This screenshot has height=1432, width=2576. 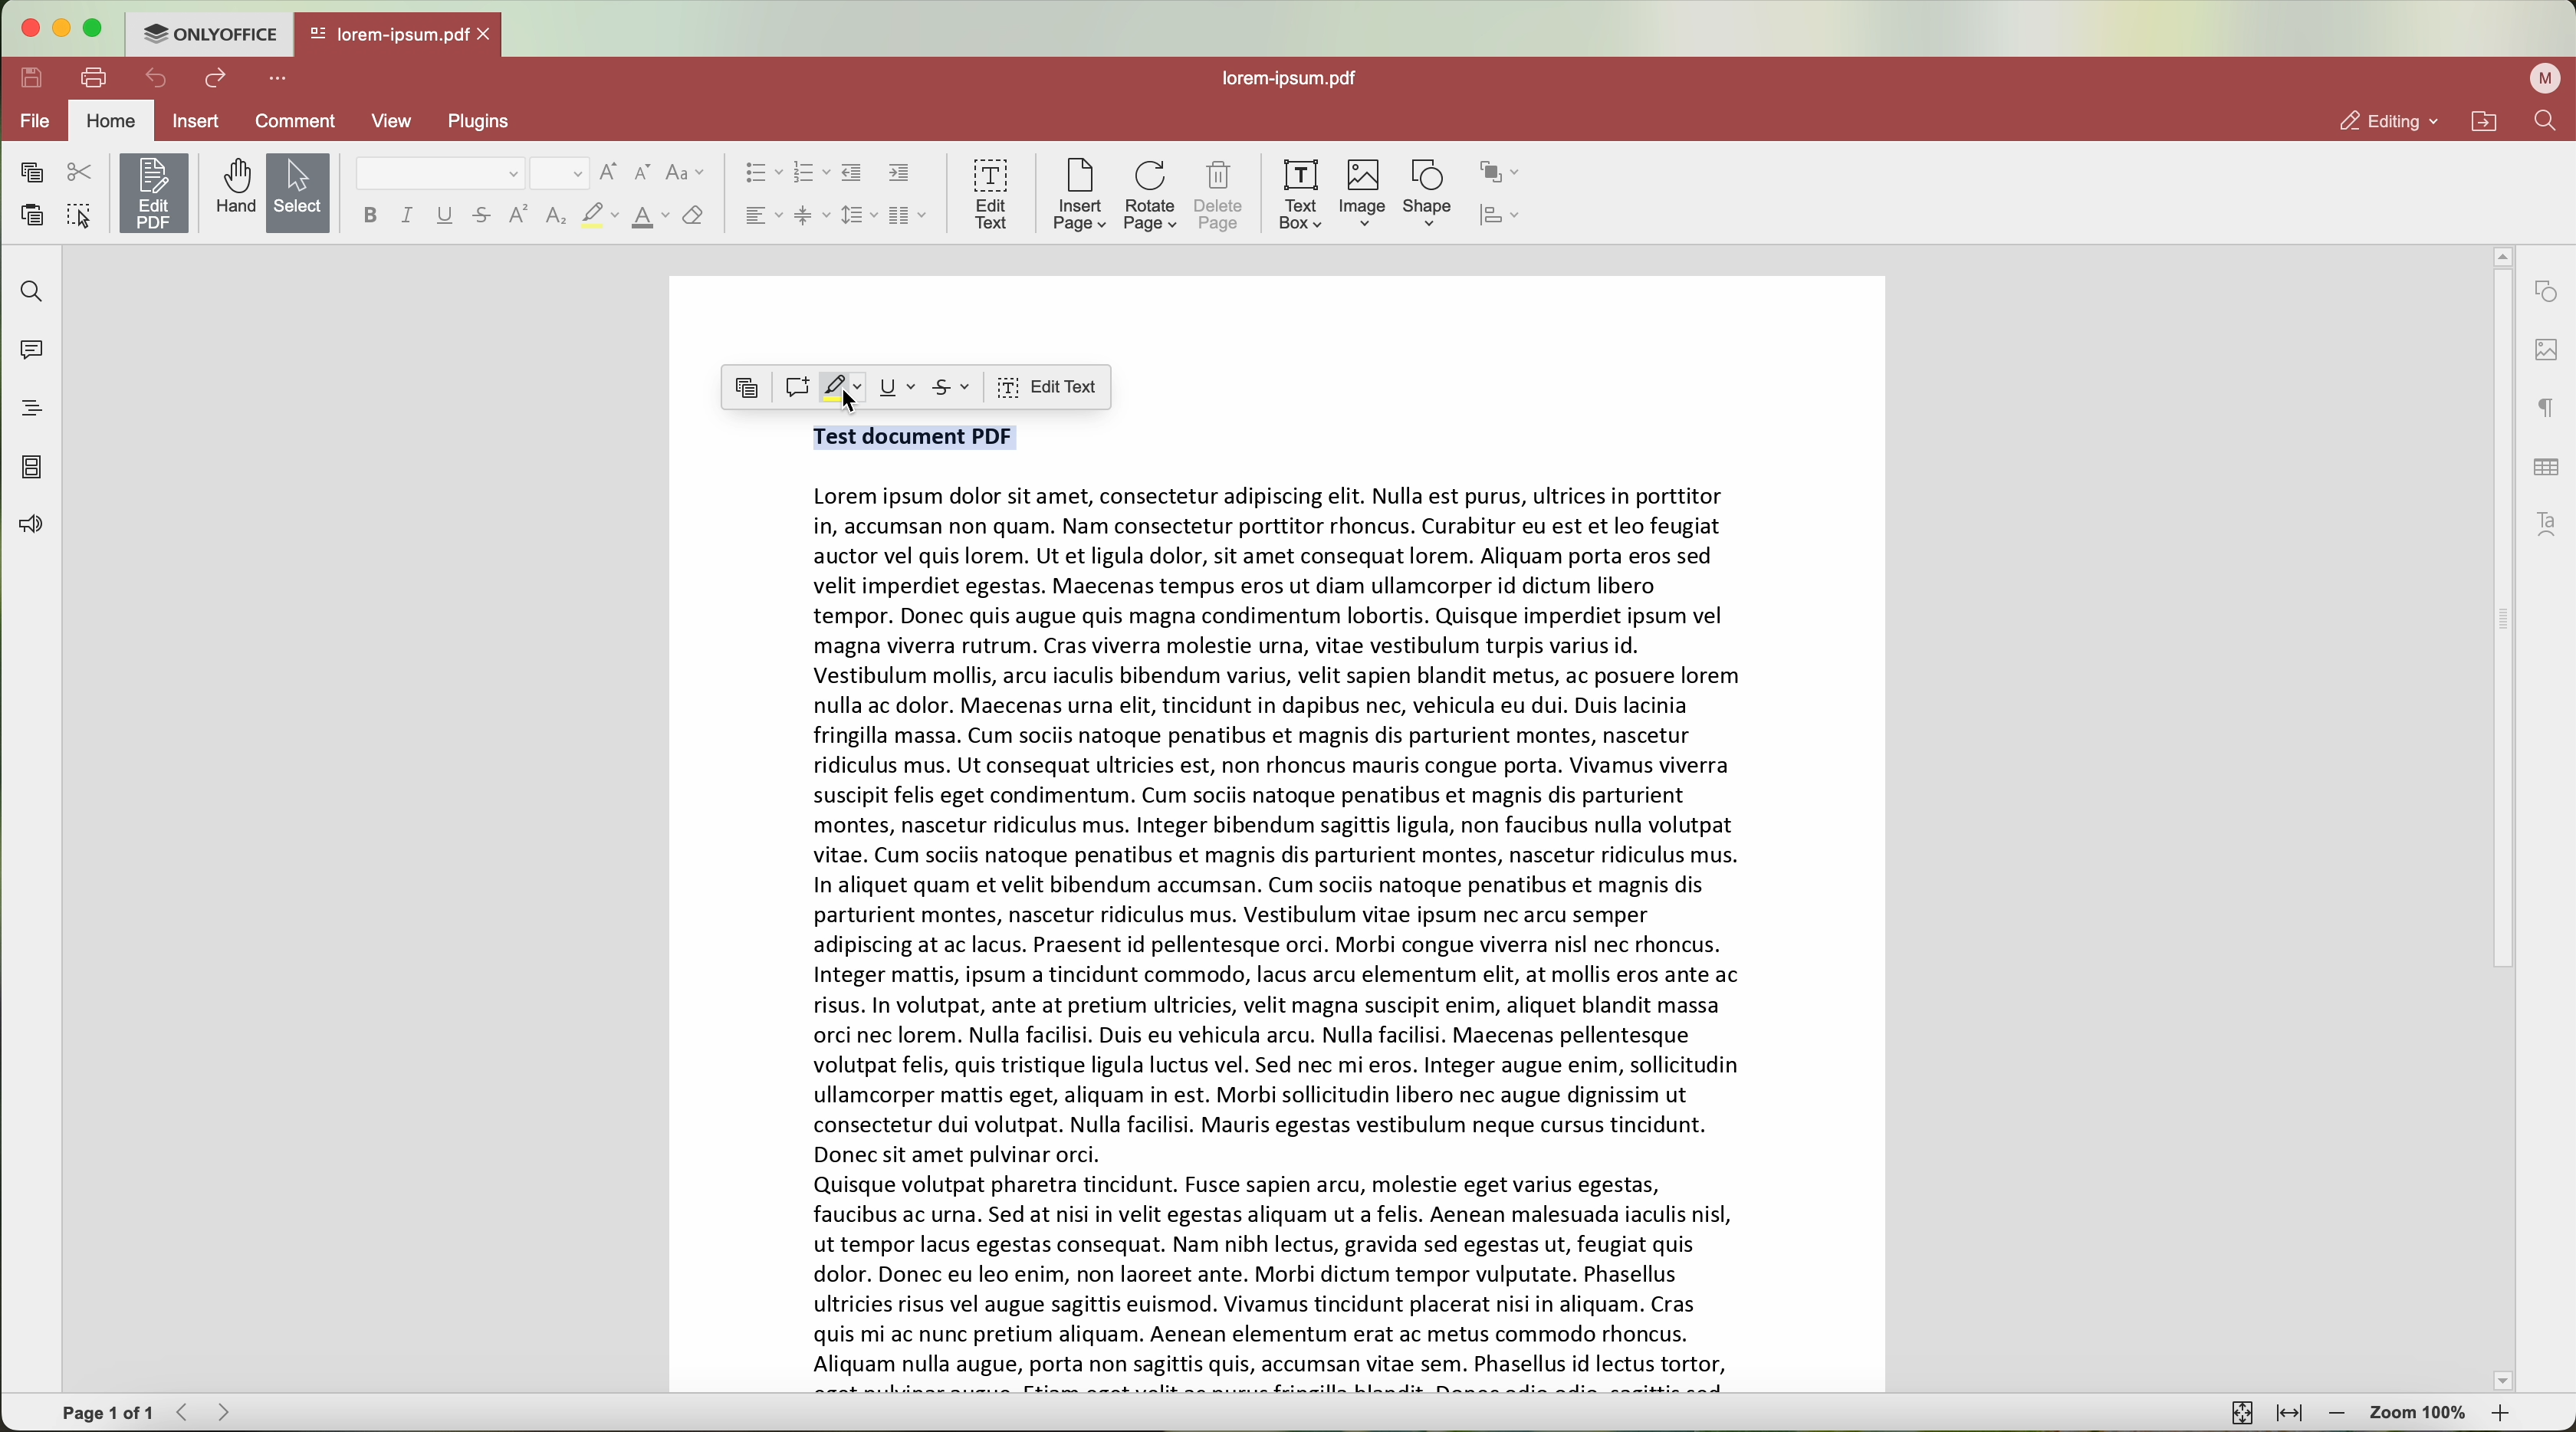 I want to click on home, so click(x=114, y=120).